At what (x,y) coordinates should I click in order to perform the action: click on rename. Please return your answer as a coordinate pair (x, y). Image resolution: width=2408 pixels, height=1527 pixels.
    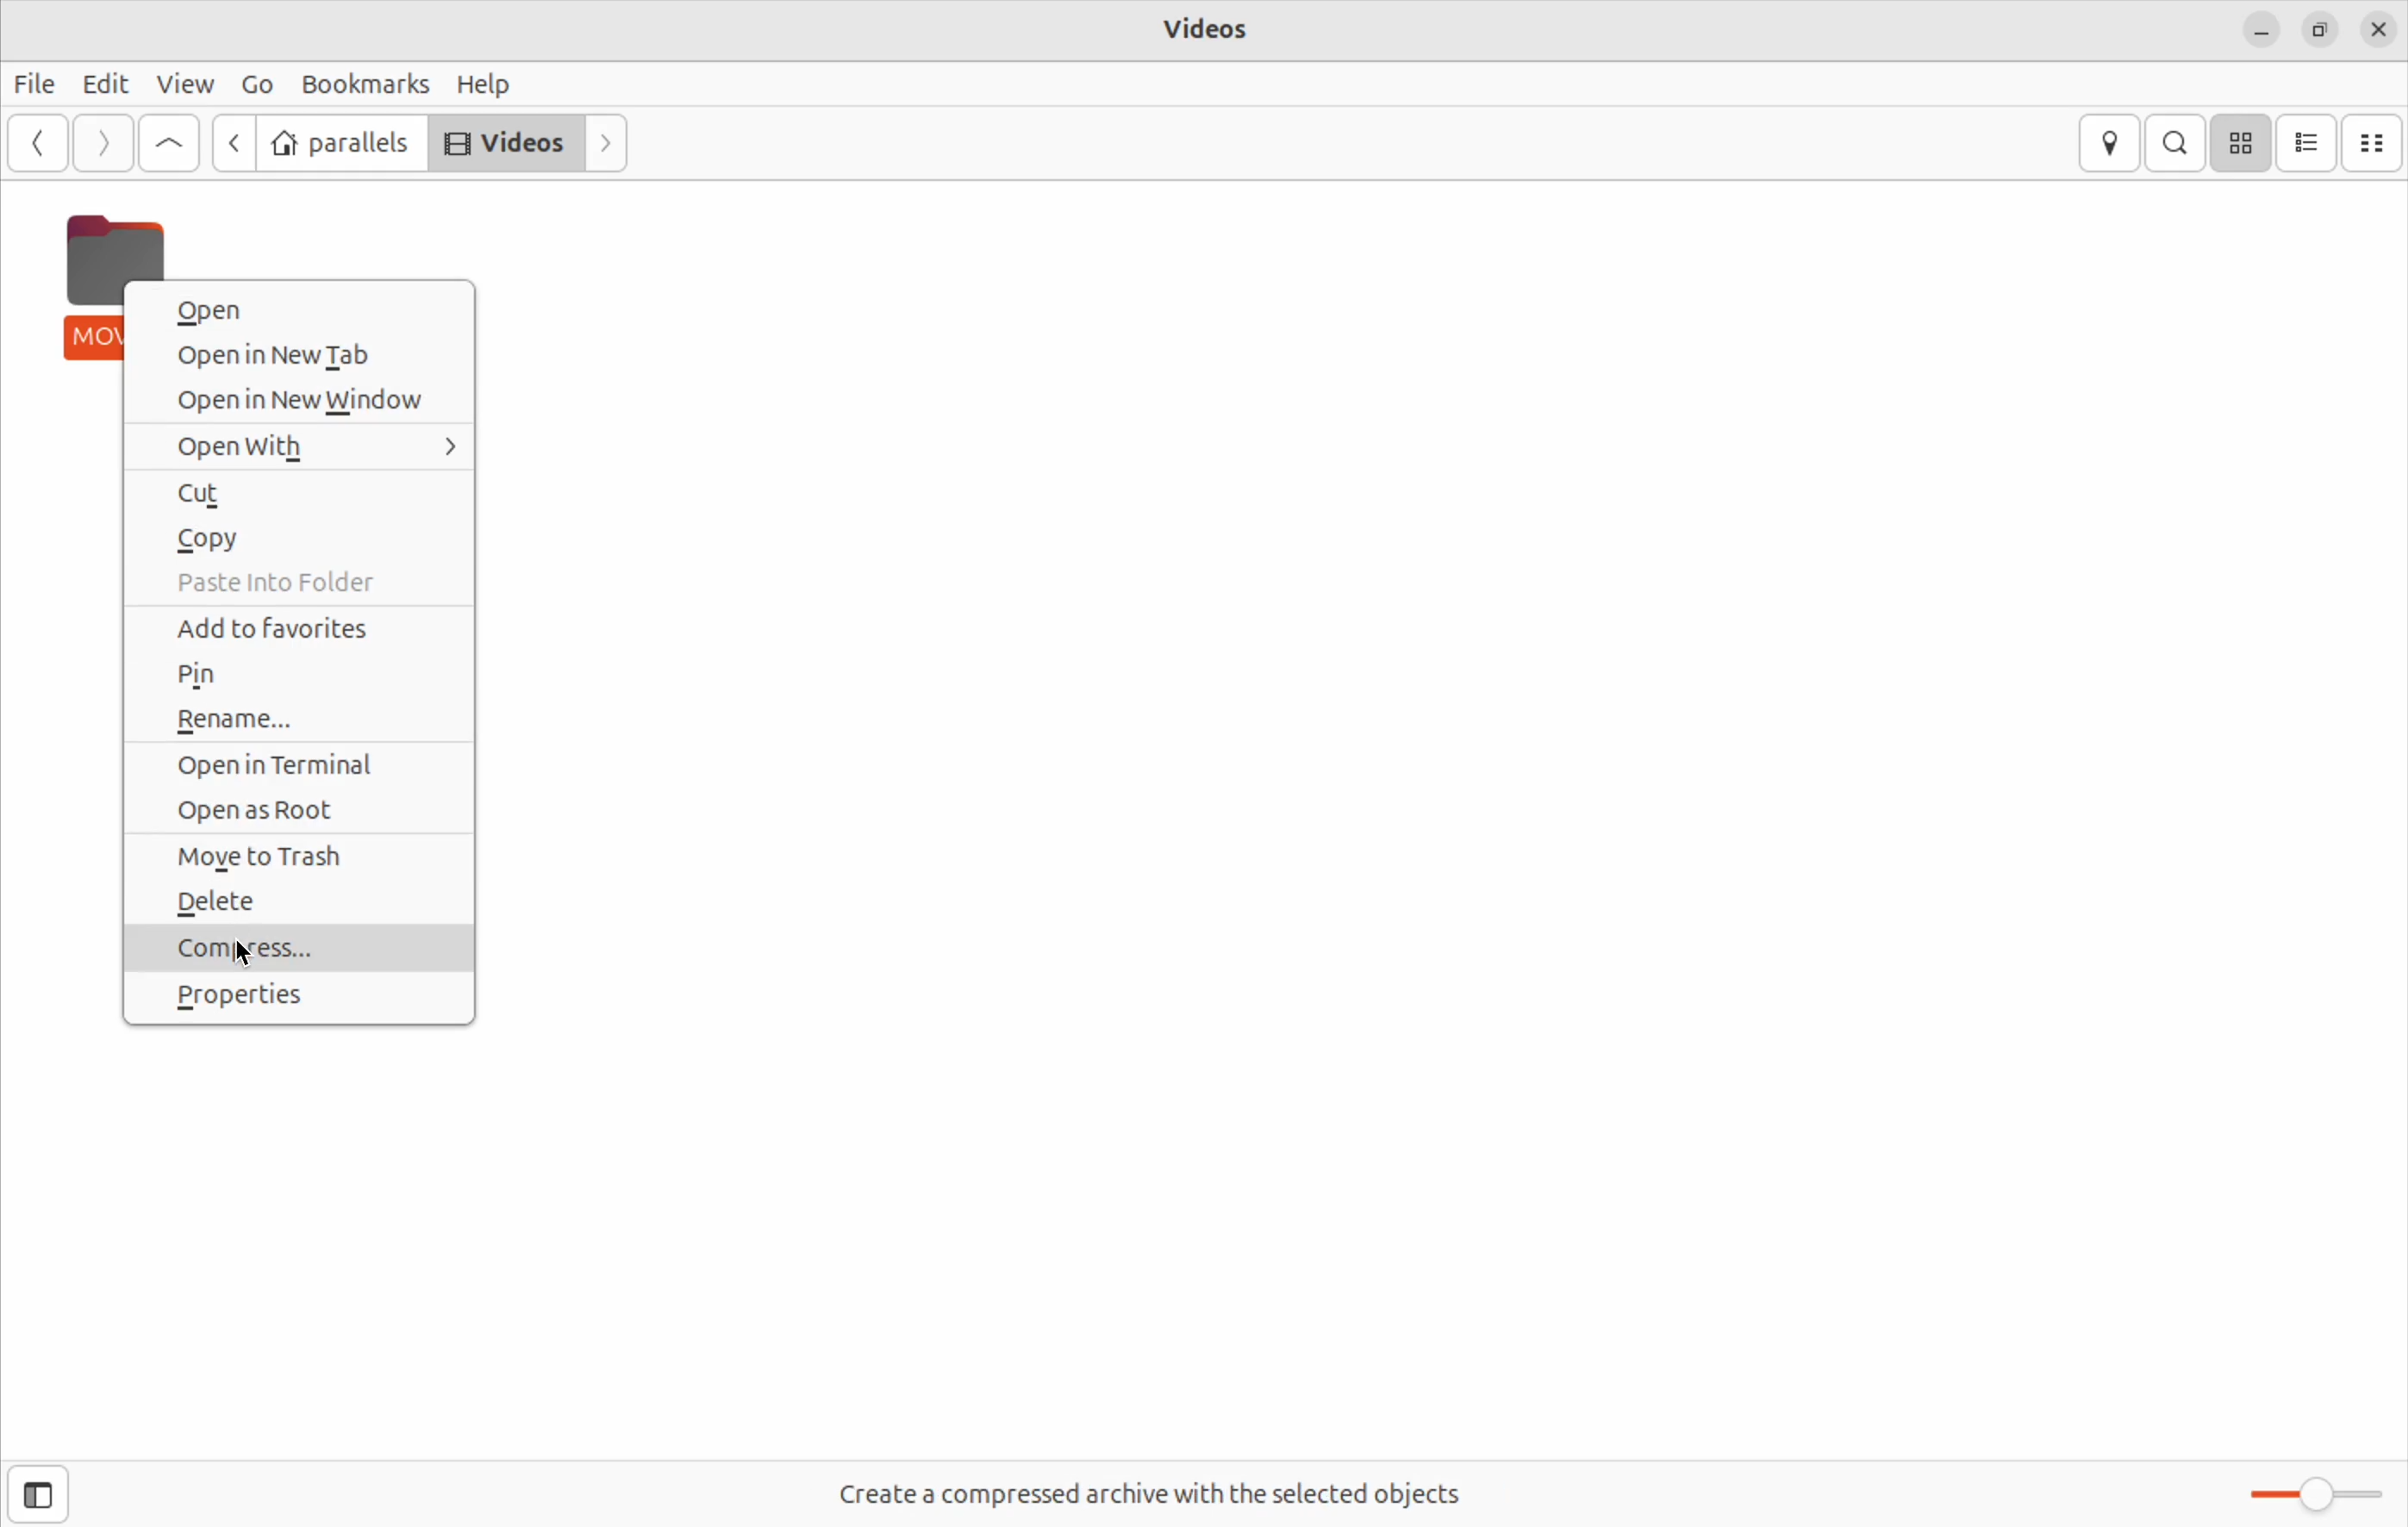
    Looking at the image, I should click on (294, 721).